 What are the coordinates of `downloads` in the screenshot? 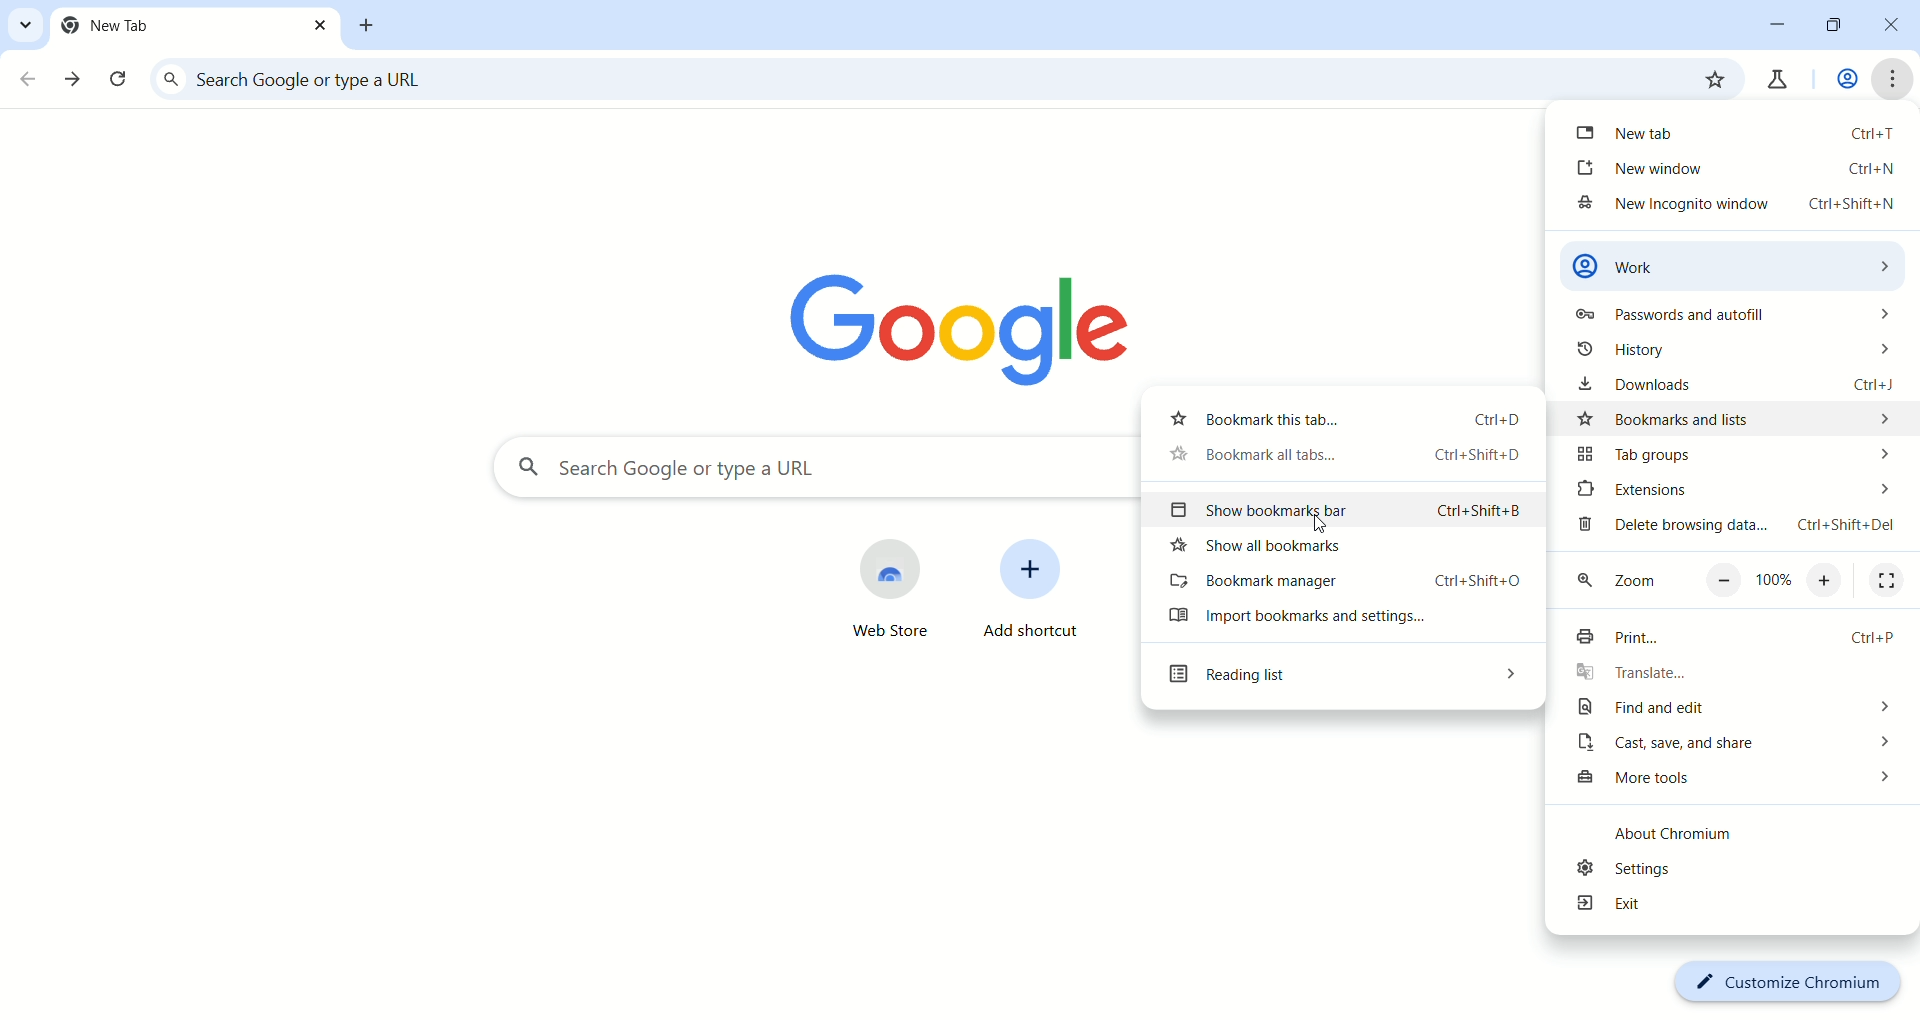 It's located at (1742, 385).